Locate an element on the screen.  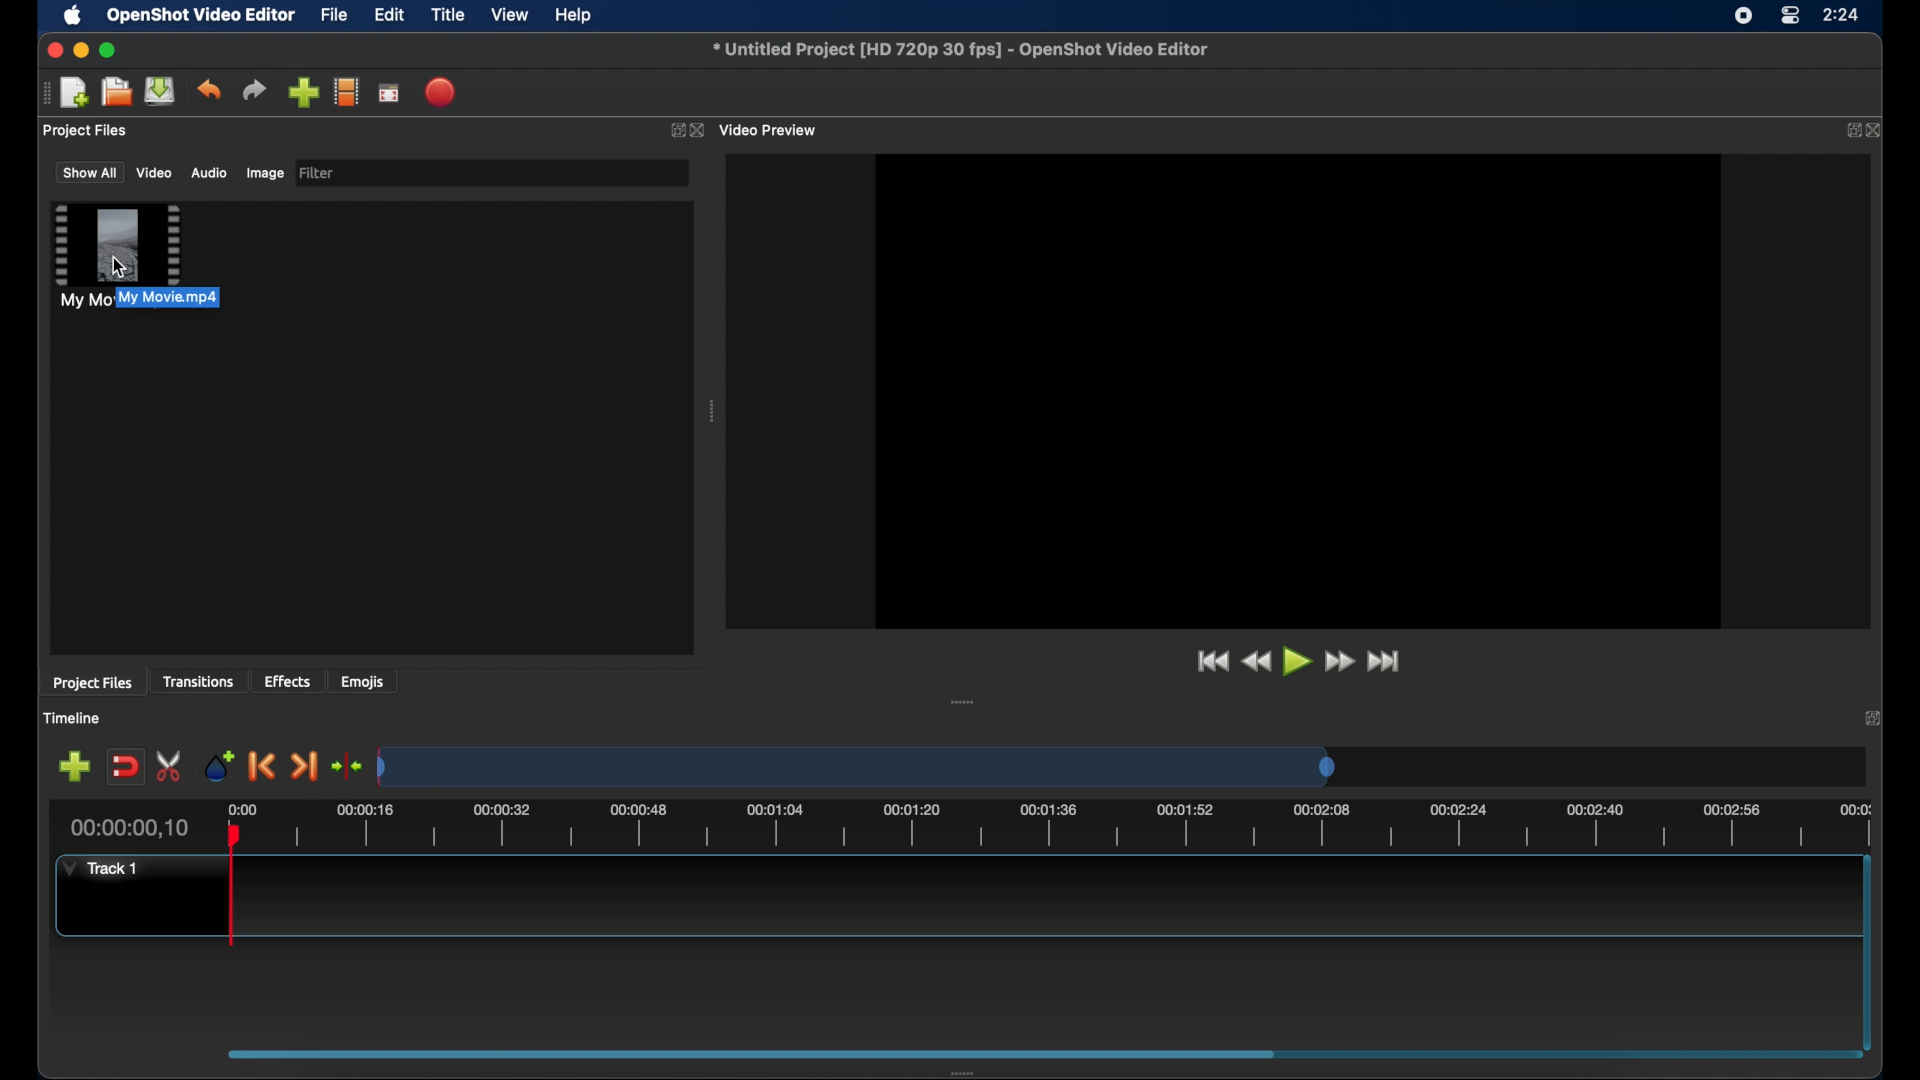
filter is located at coordinates (322, 173).